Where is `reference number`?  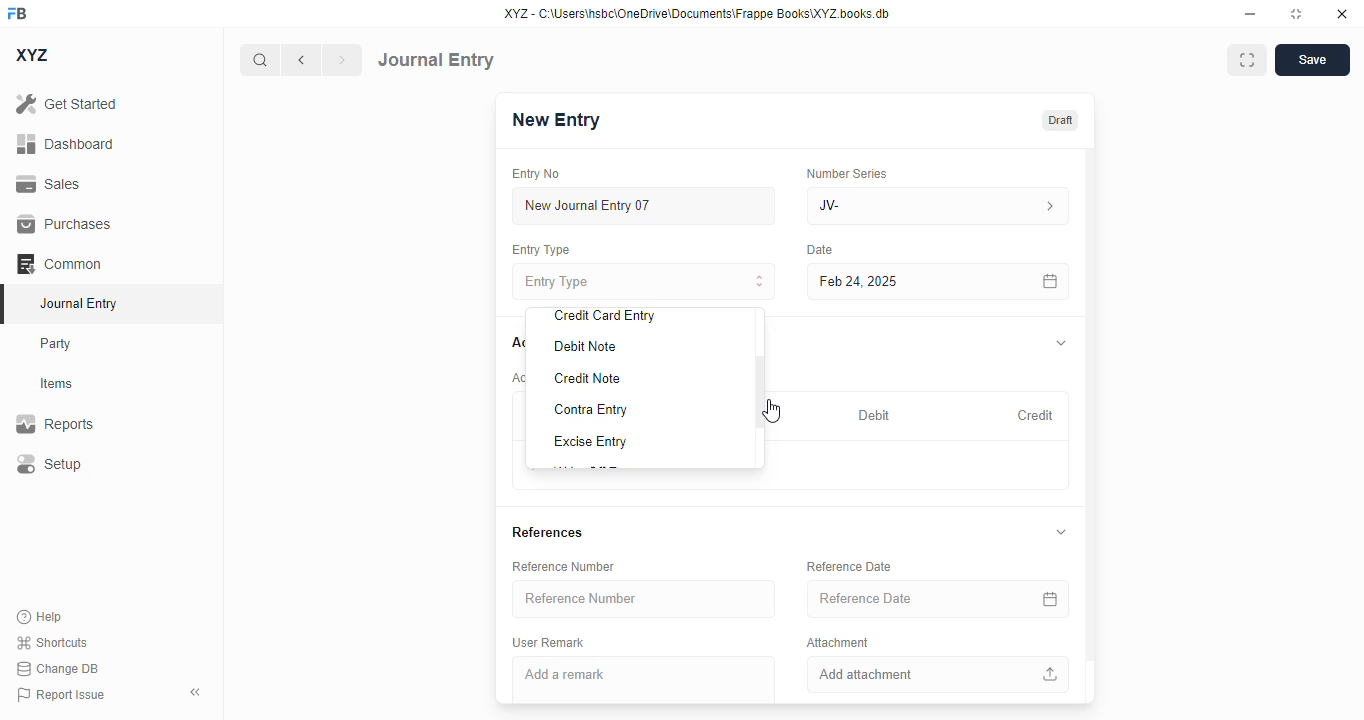 reference number is located at coordinates (645, 599).